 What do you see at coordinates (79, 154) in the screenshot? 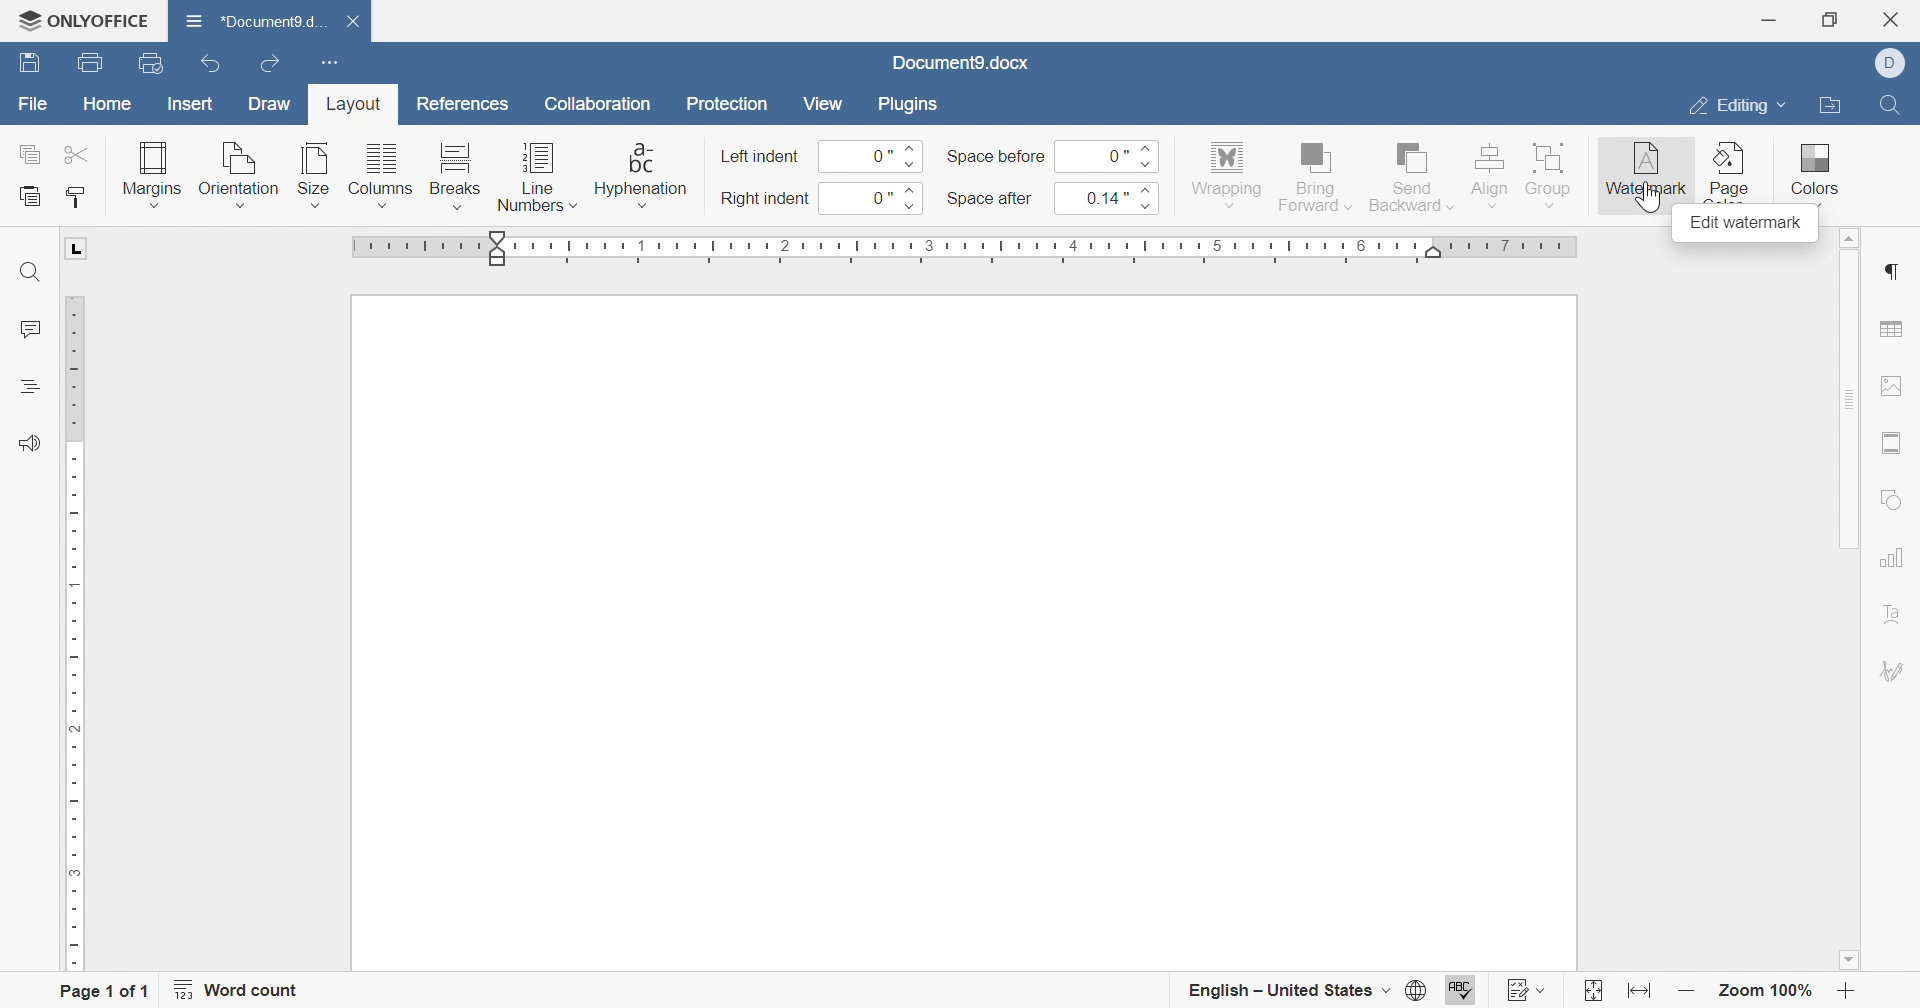
I see `cut` at bounding box center [79, 154].